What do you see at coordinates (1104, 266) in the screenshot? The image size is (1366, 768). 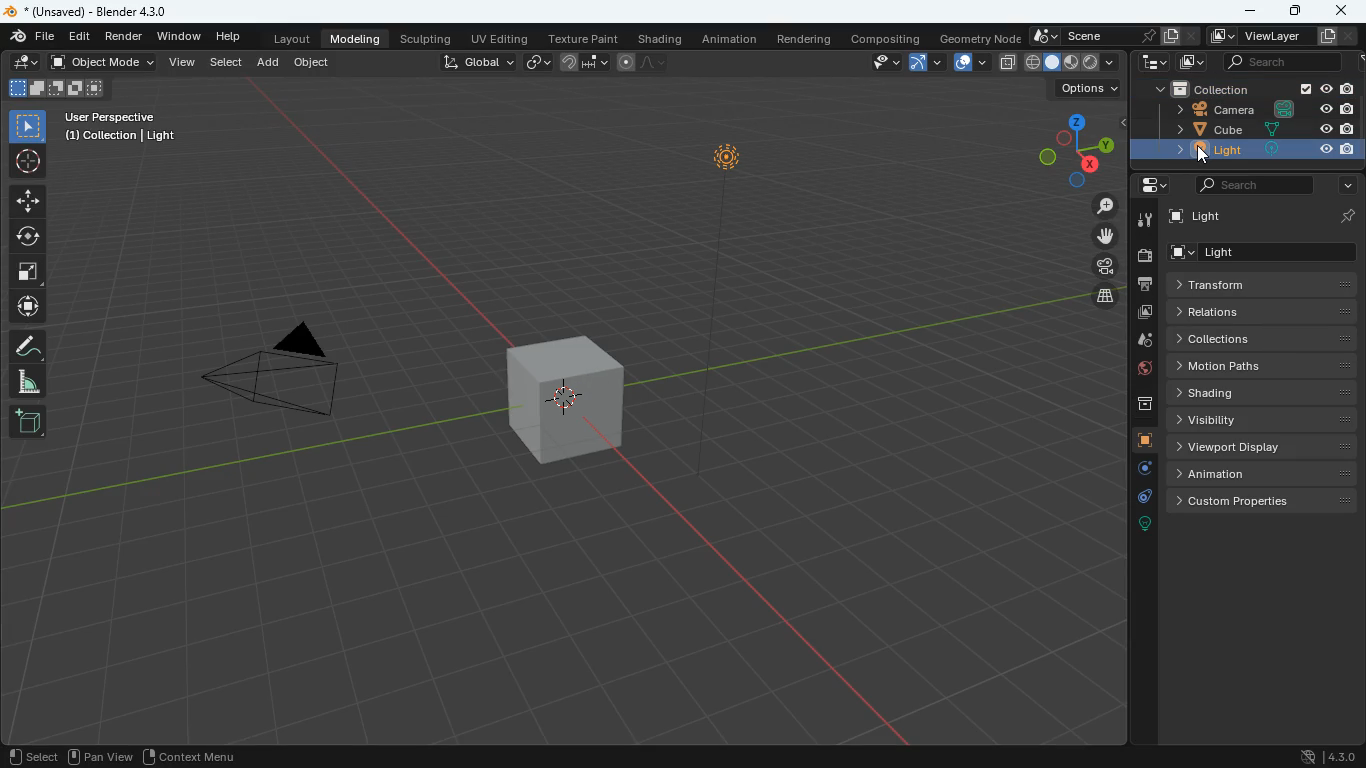 I see `camera` at bounding box center [1104, 266].